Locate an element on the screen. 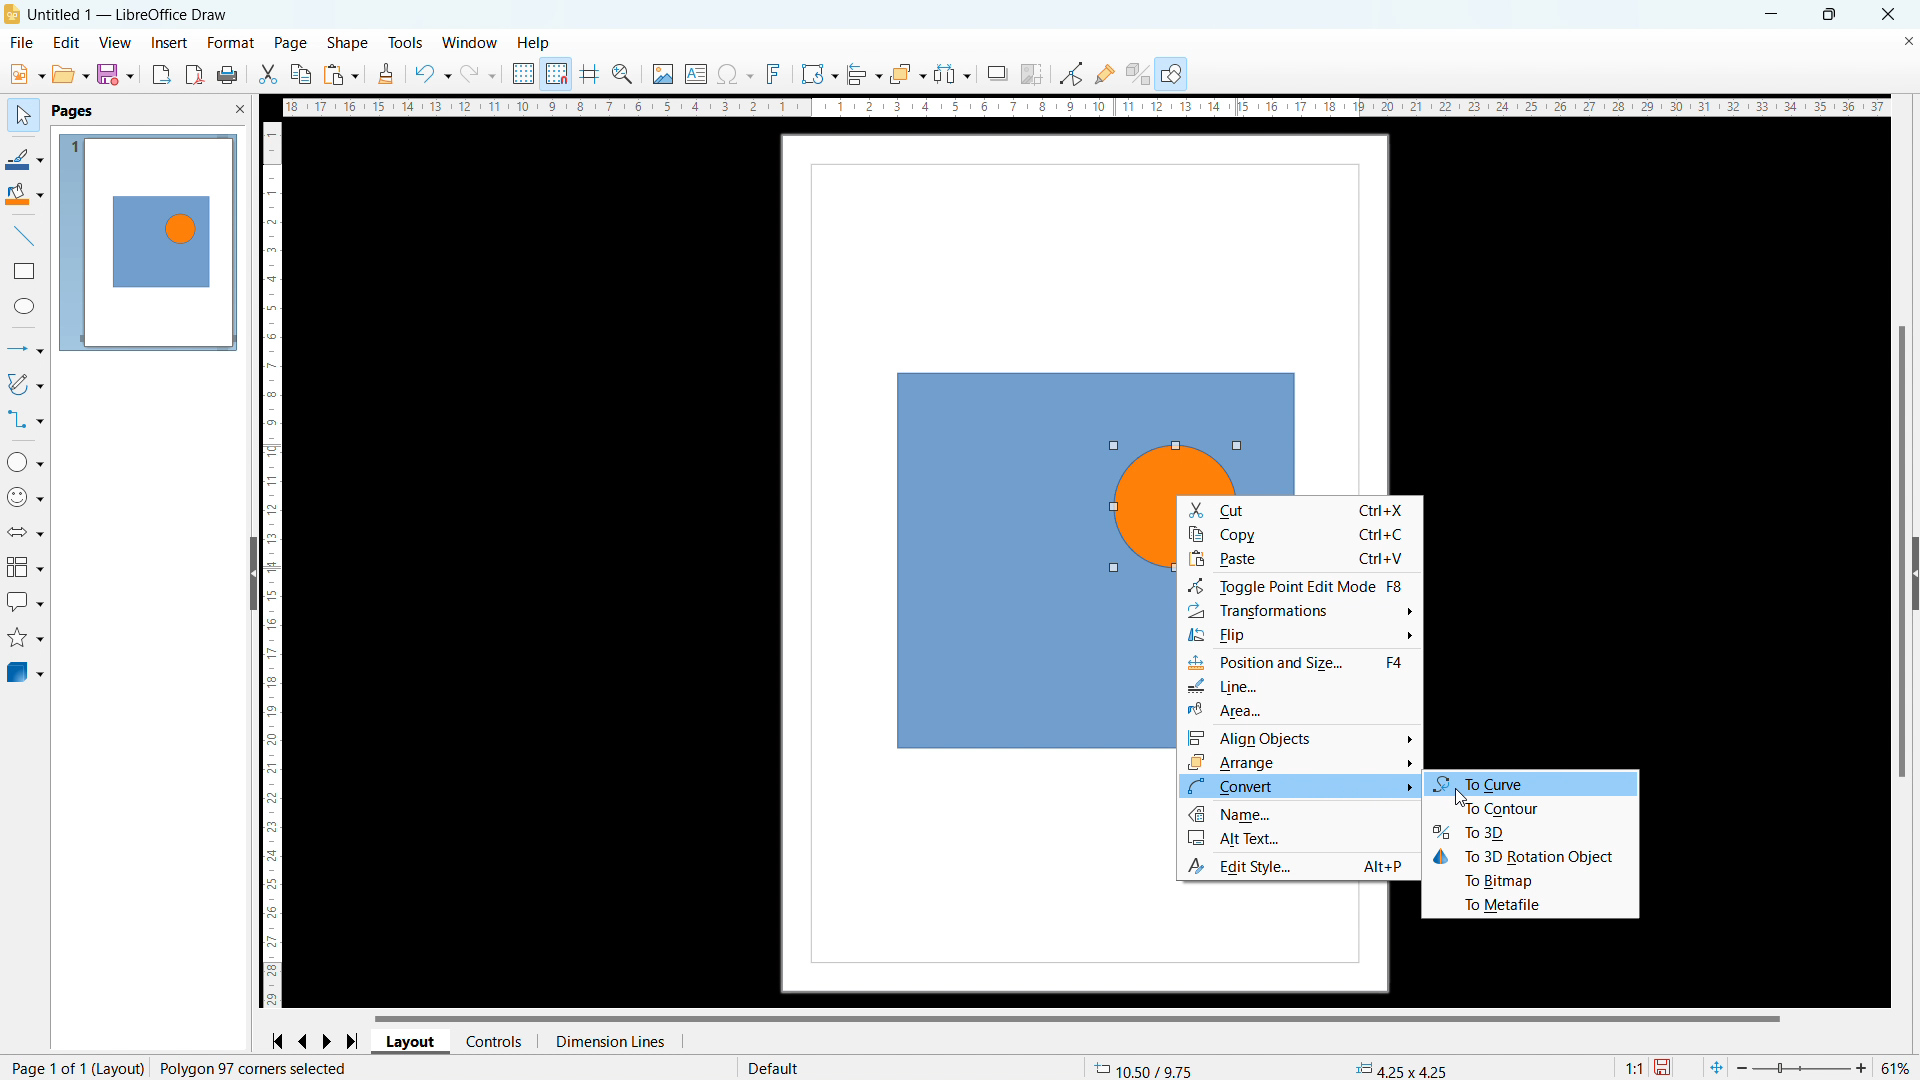 The image size is (1920, 1080). Alt Text... is located at coordinates (1263, 838).